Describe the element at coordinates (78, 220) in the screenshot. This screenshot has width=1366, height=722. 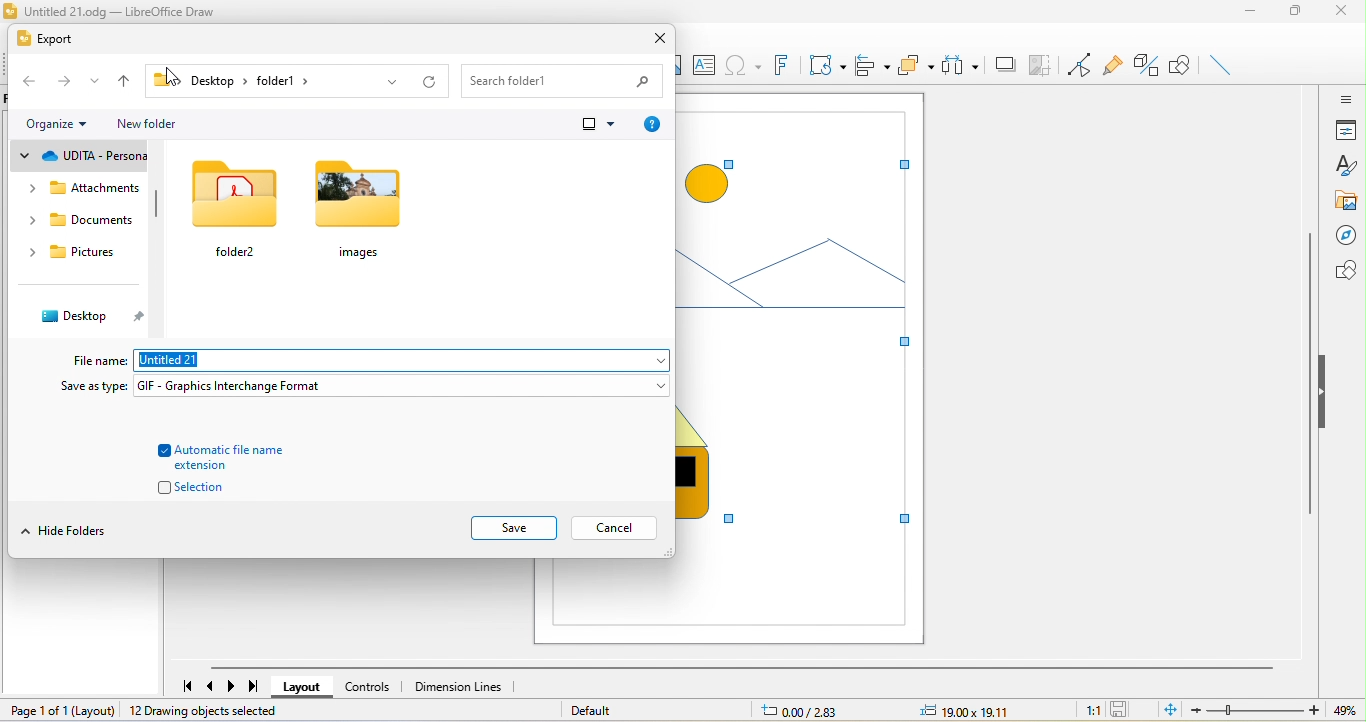
I see ` Documents` at that location.